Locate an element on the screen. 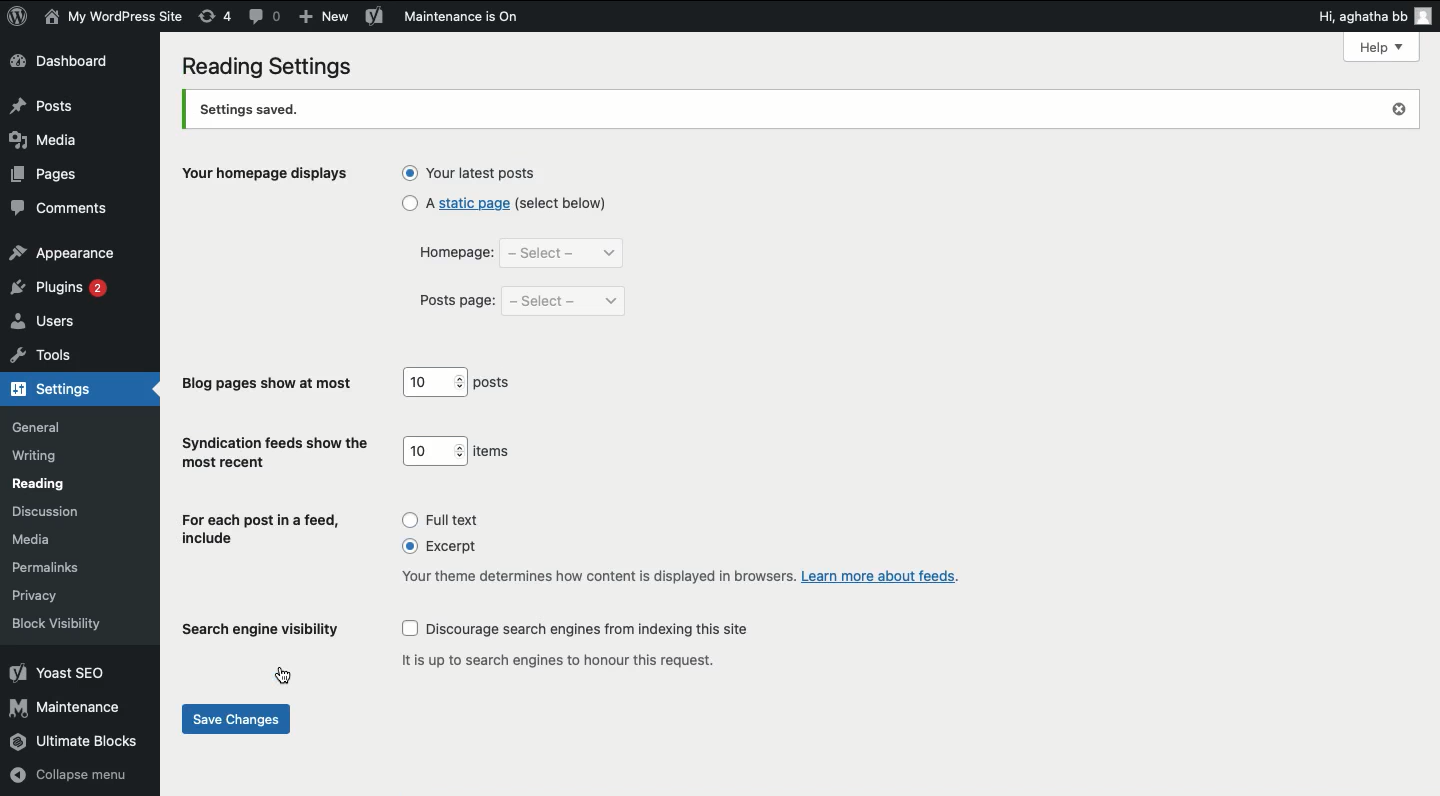  permalinks is located at coordinates (43, 569).